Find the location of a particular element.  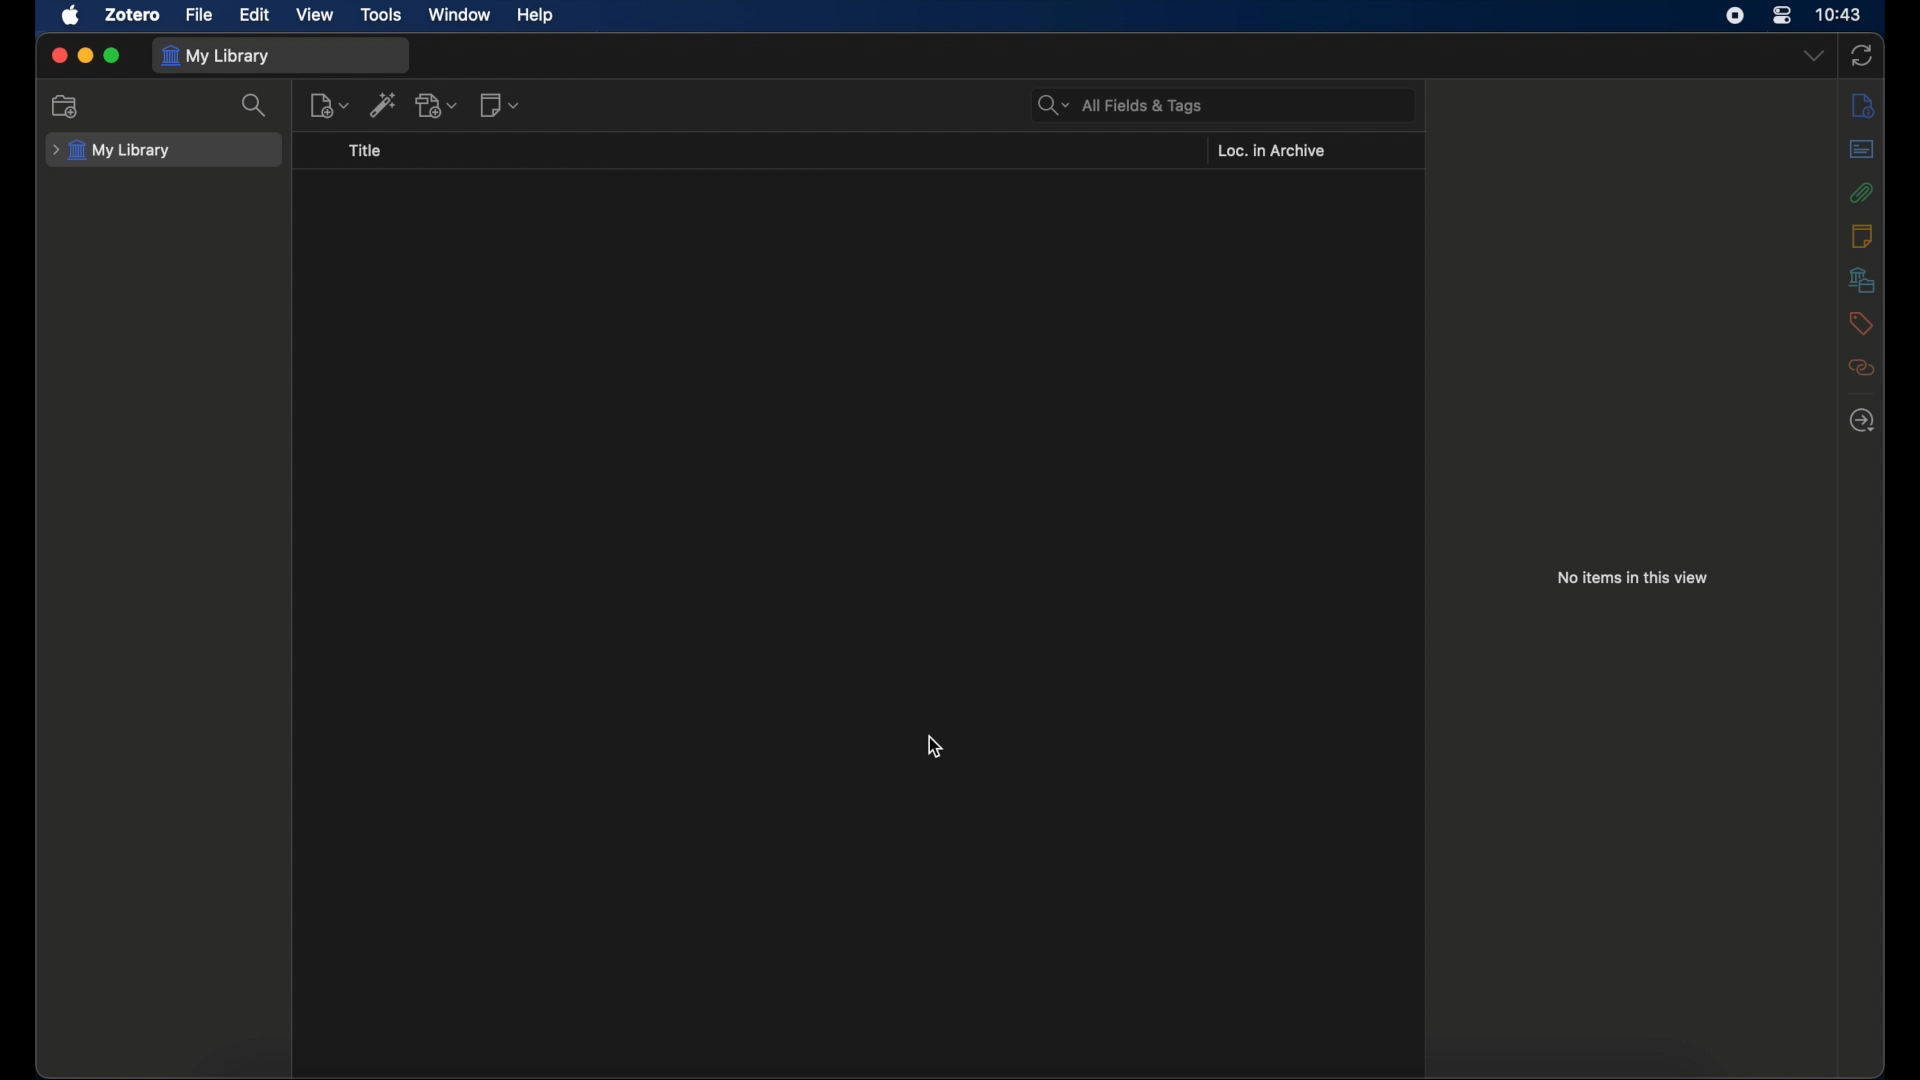

view is located at coordinates (314, 15).